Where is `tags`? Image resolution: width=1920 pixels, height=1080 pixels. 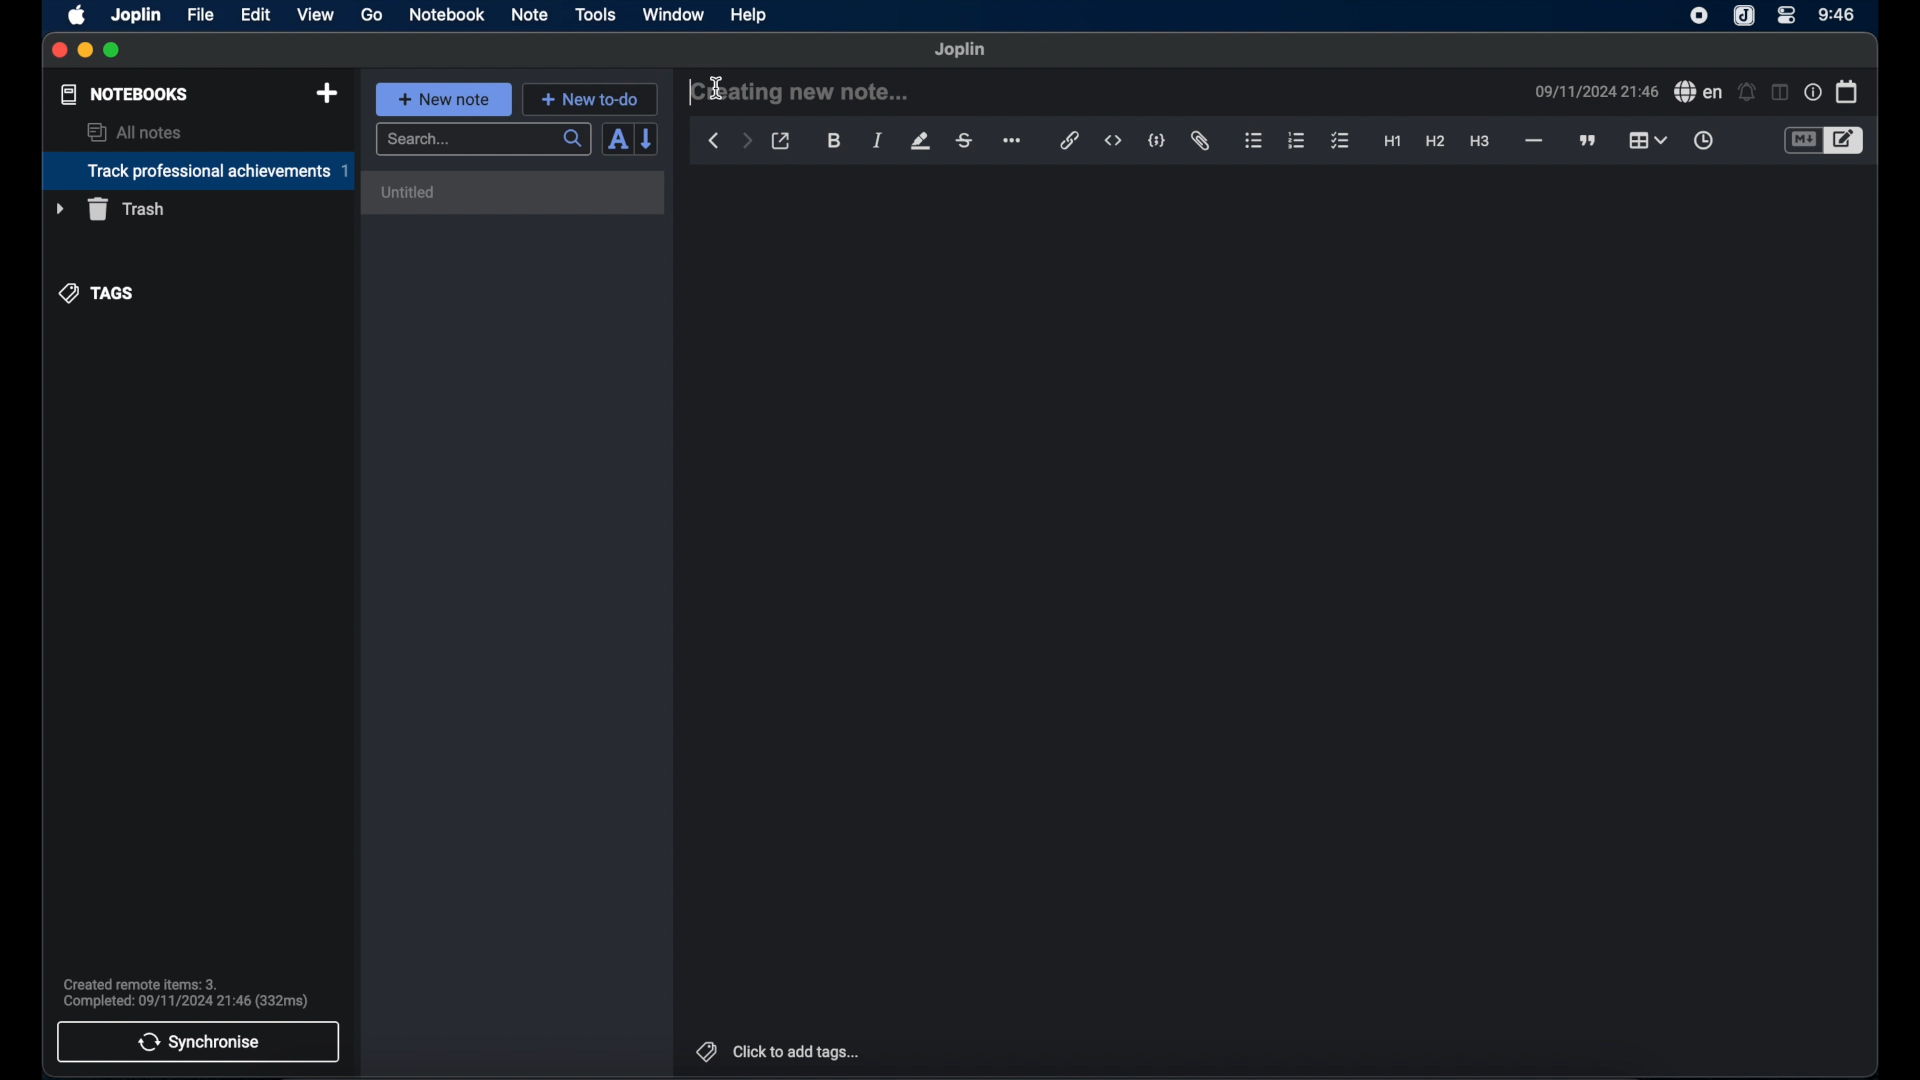
tags is located at coordinates (97, 292).